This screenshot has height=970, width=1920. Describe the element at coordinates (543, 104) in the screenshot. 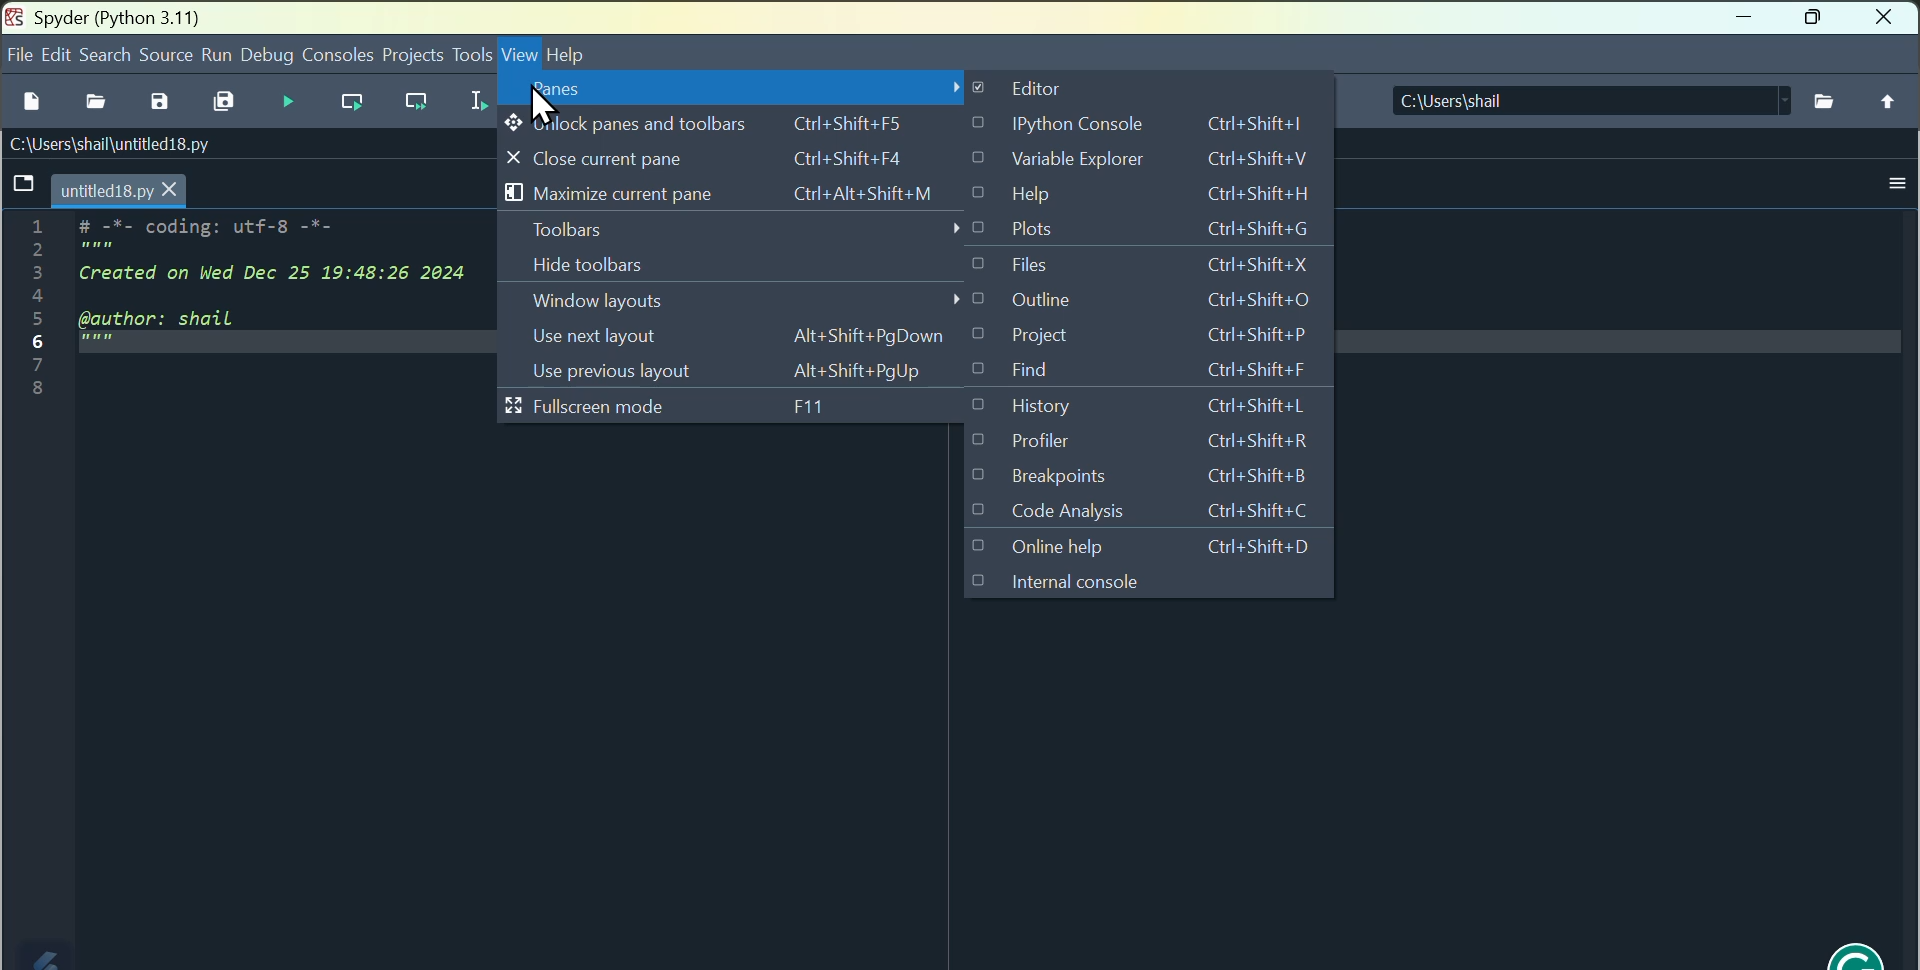

I see `Cursor` at that location.